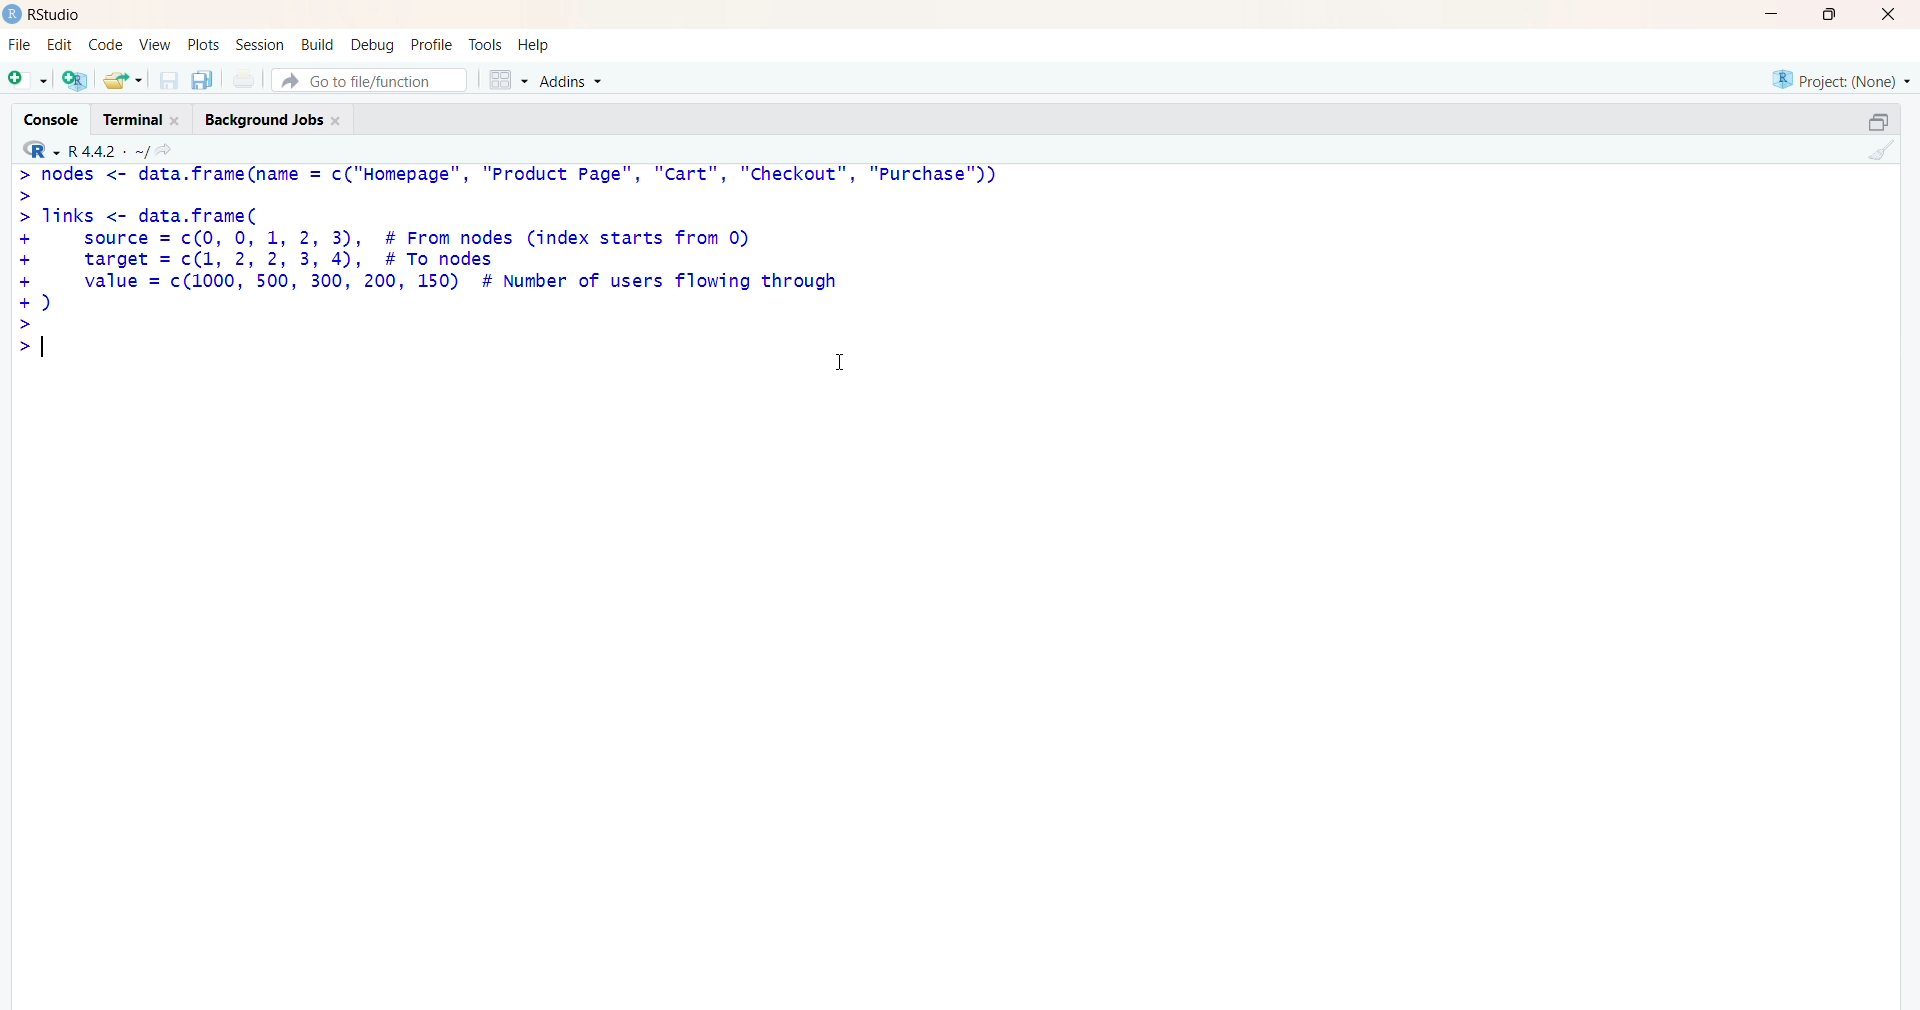  Describe the element at coordinates (1827, 15) in the screenshot. I see `maximize` at that location.